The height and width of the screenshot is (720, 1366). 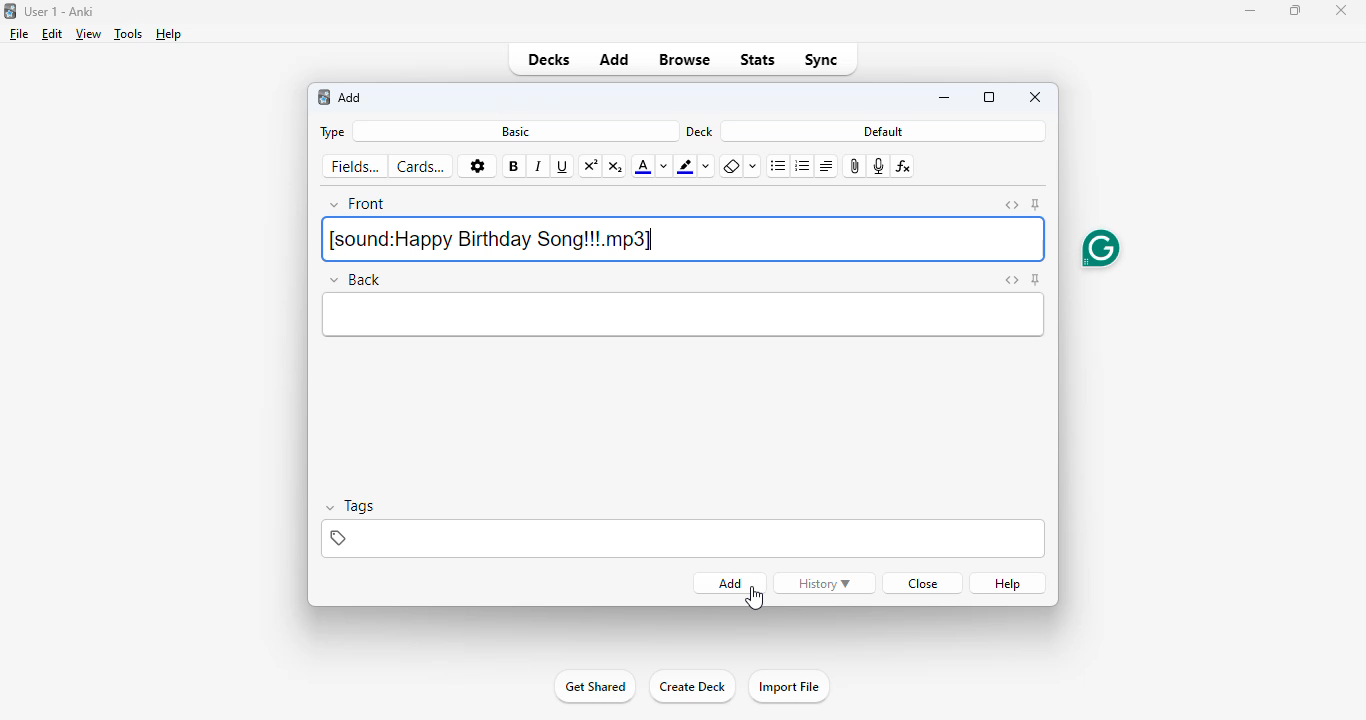 What do you see at coordinates (563, 167) in the screenshot?
I see `underline` at bounding box center [563, 167].